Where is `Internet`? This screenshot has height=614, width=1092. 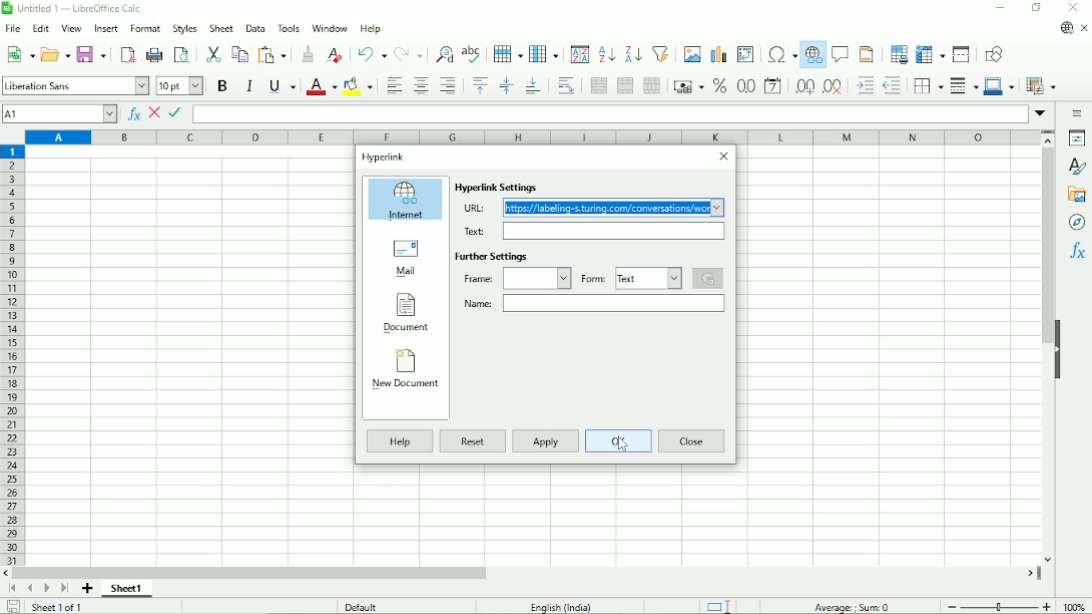 Internet is located at coordinates (406, 201).